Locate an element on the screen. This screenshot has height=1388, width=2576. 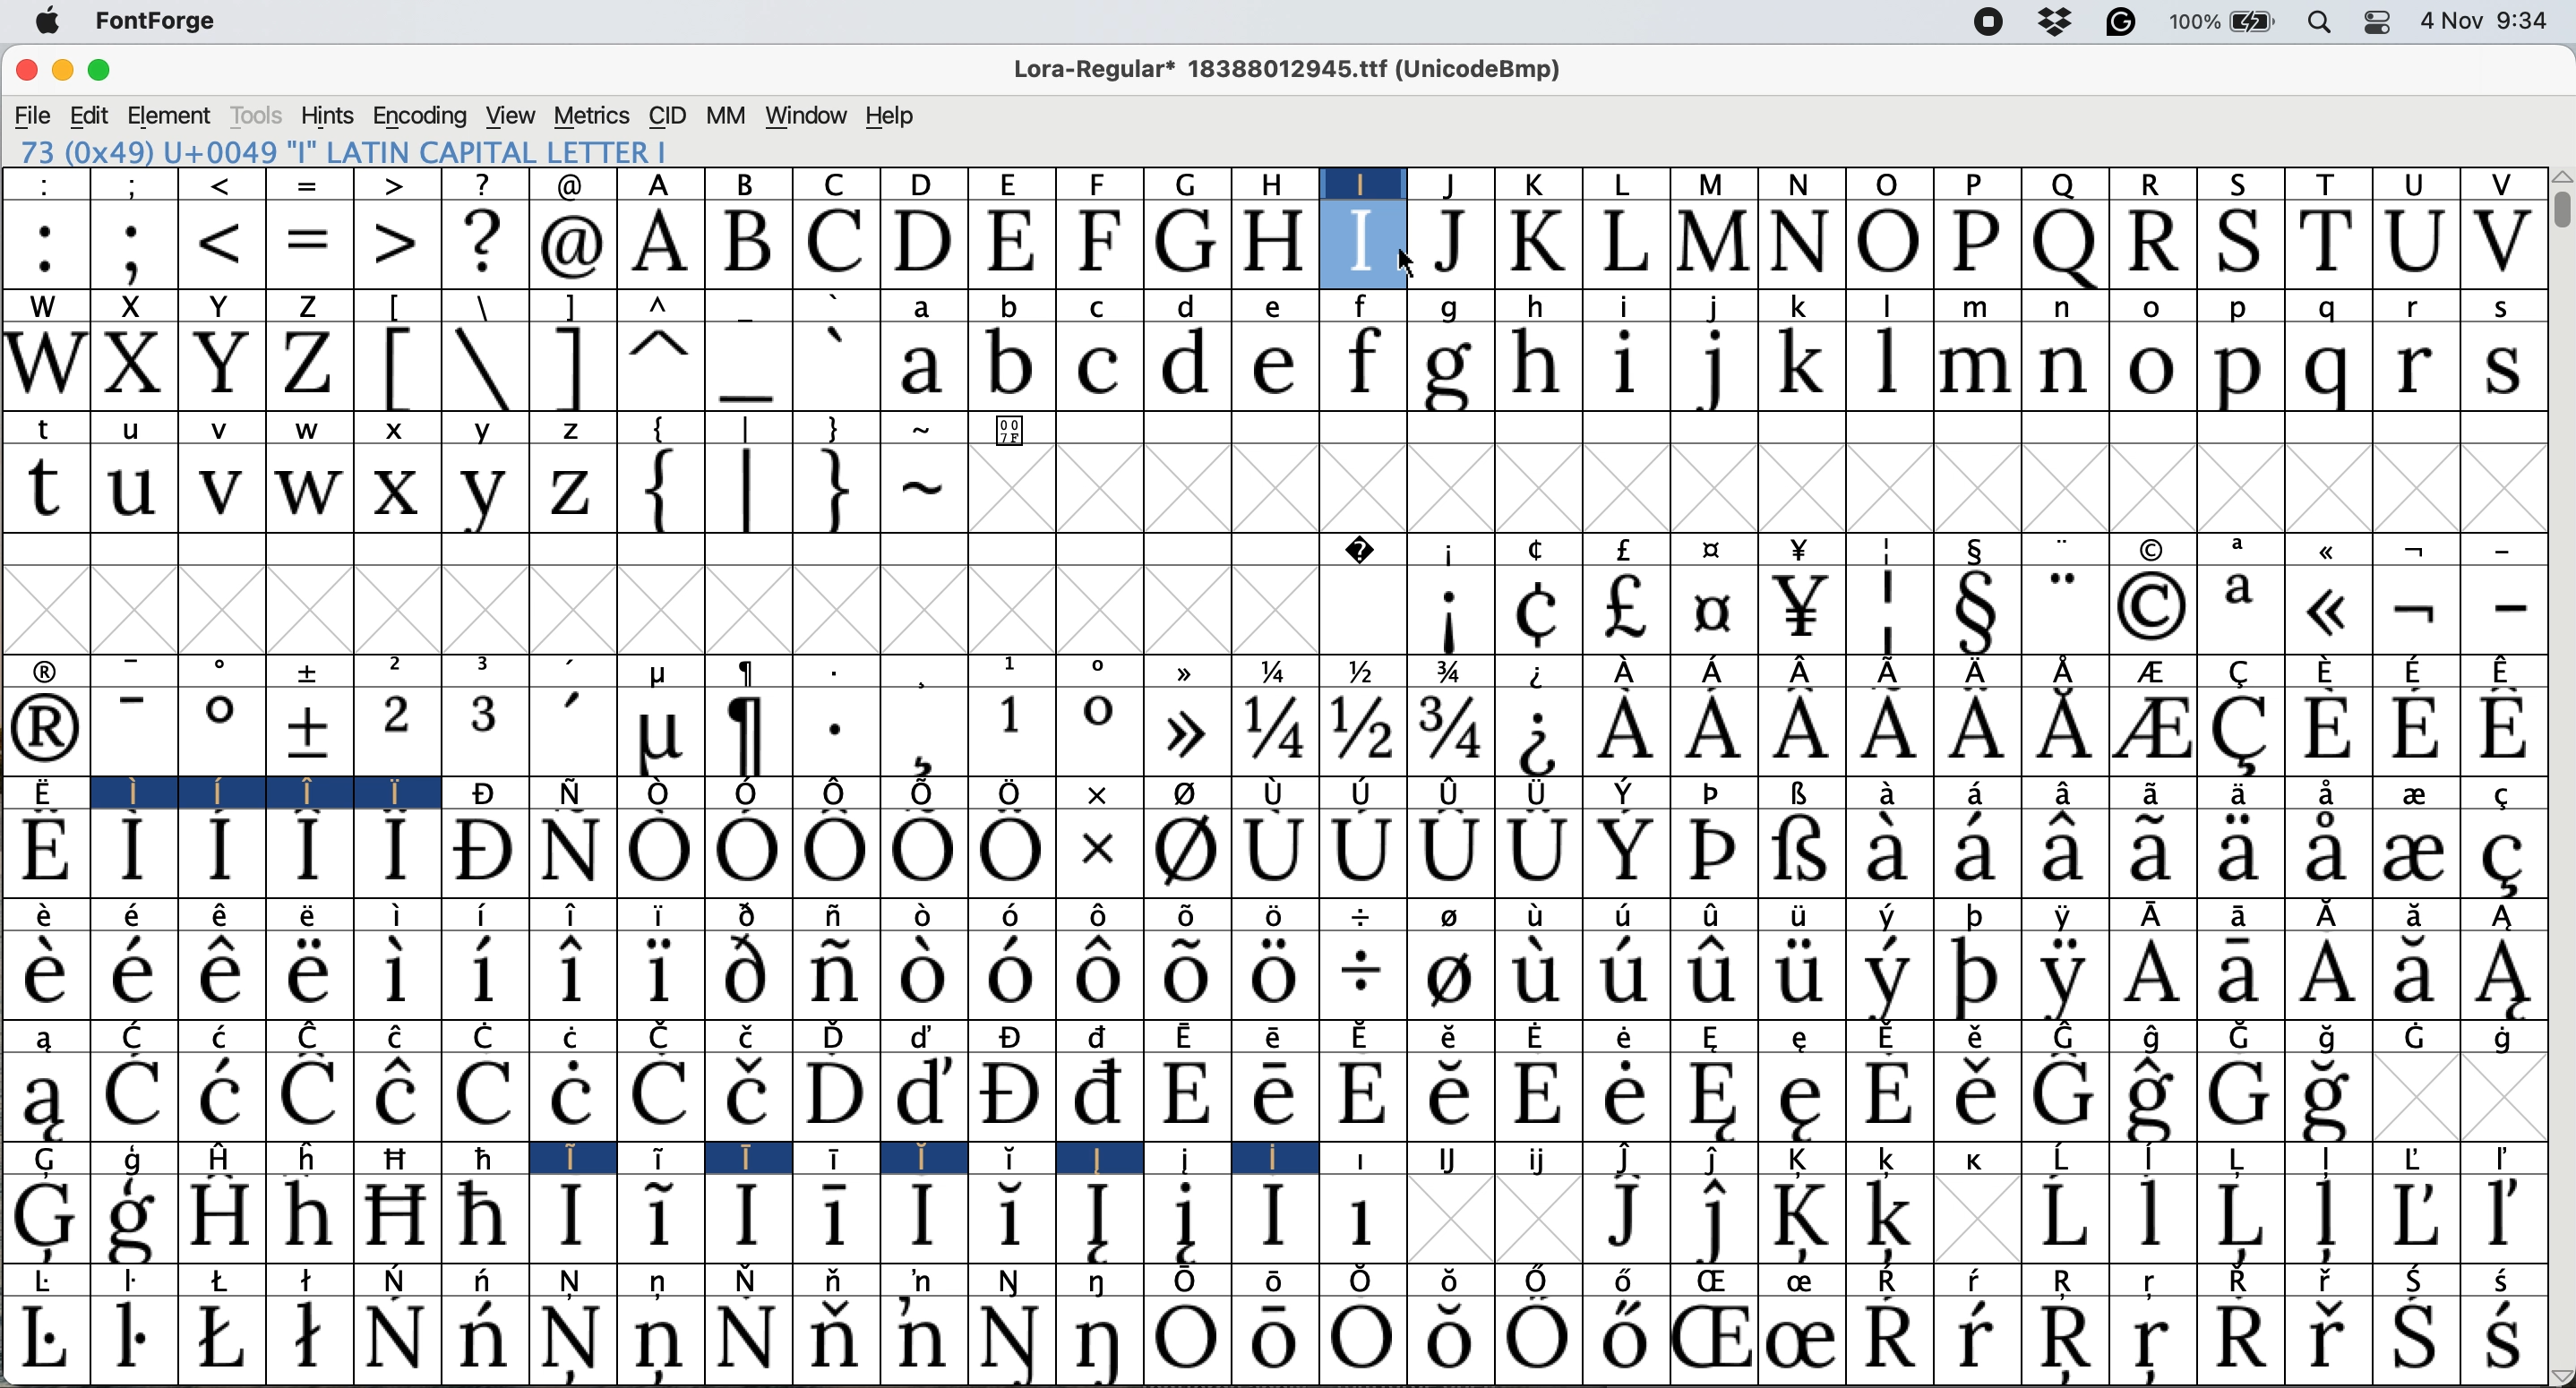
symbol is located at coordinates (2066, 669).